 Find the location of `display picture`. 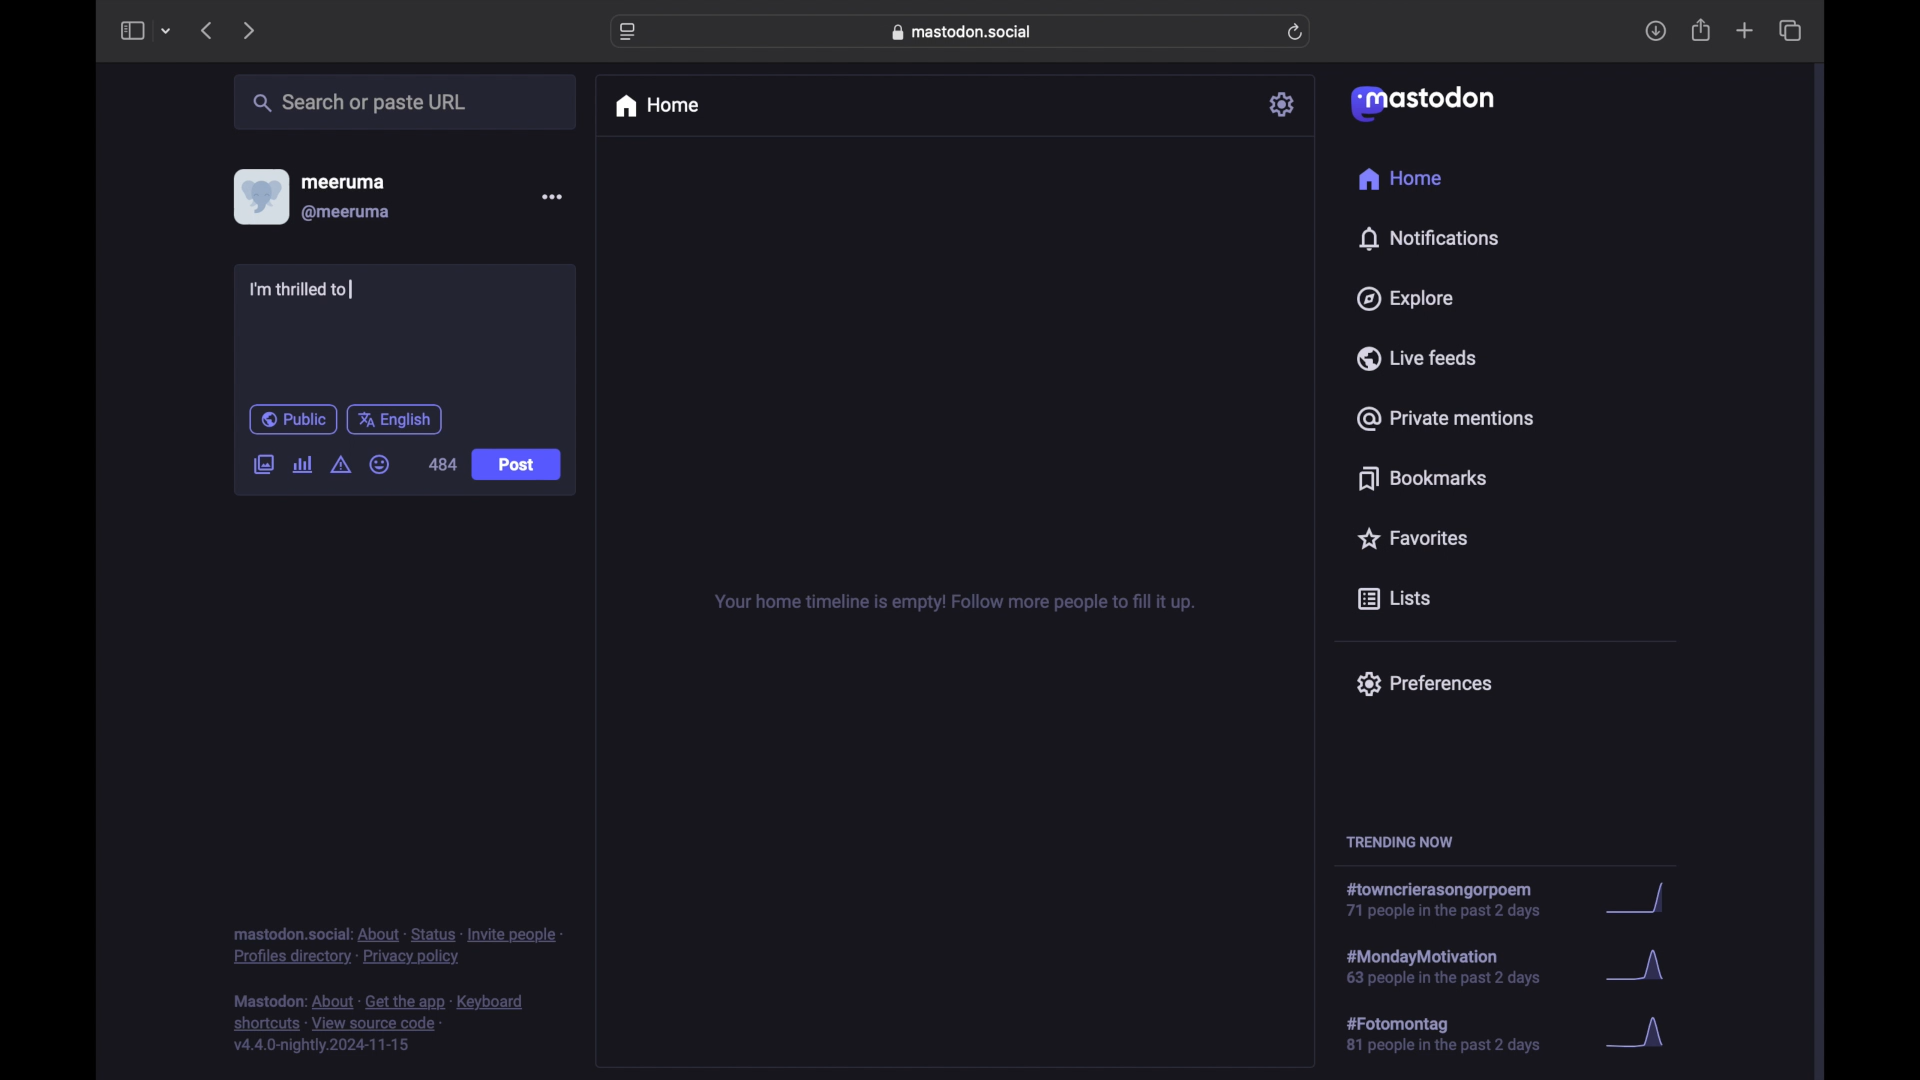

display picture is located at coordinates (259, 197).